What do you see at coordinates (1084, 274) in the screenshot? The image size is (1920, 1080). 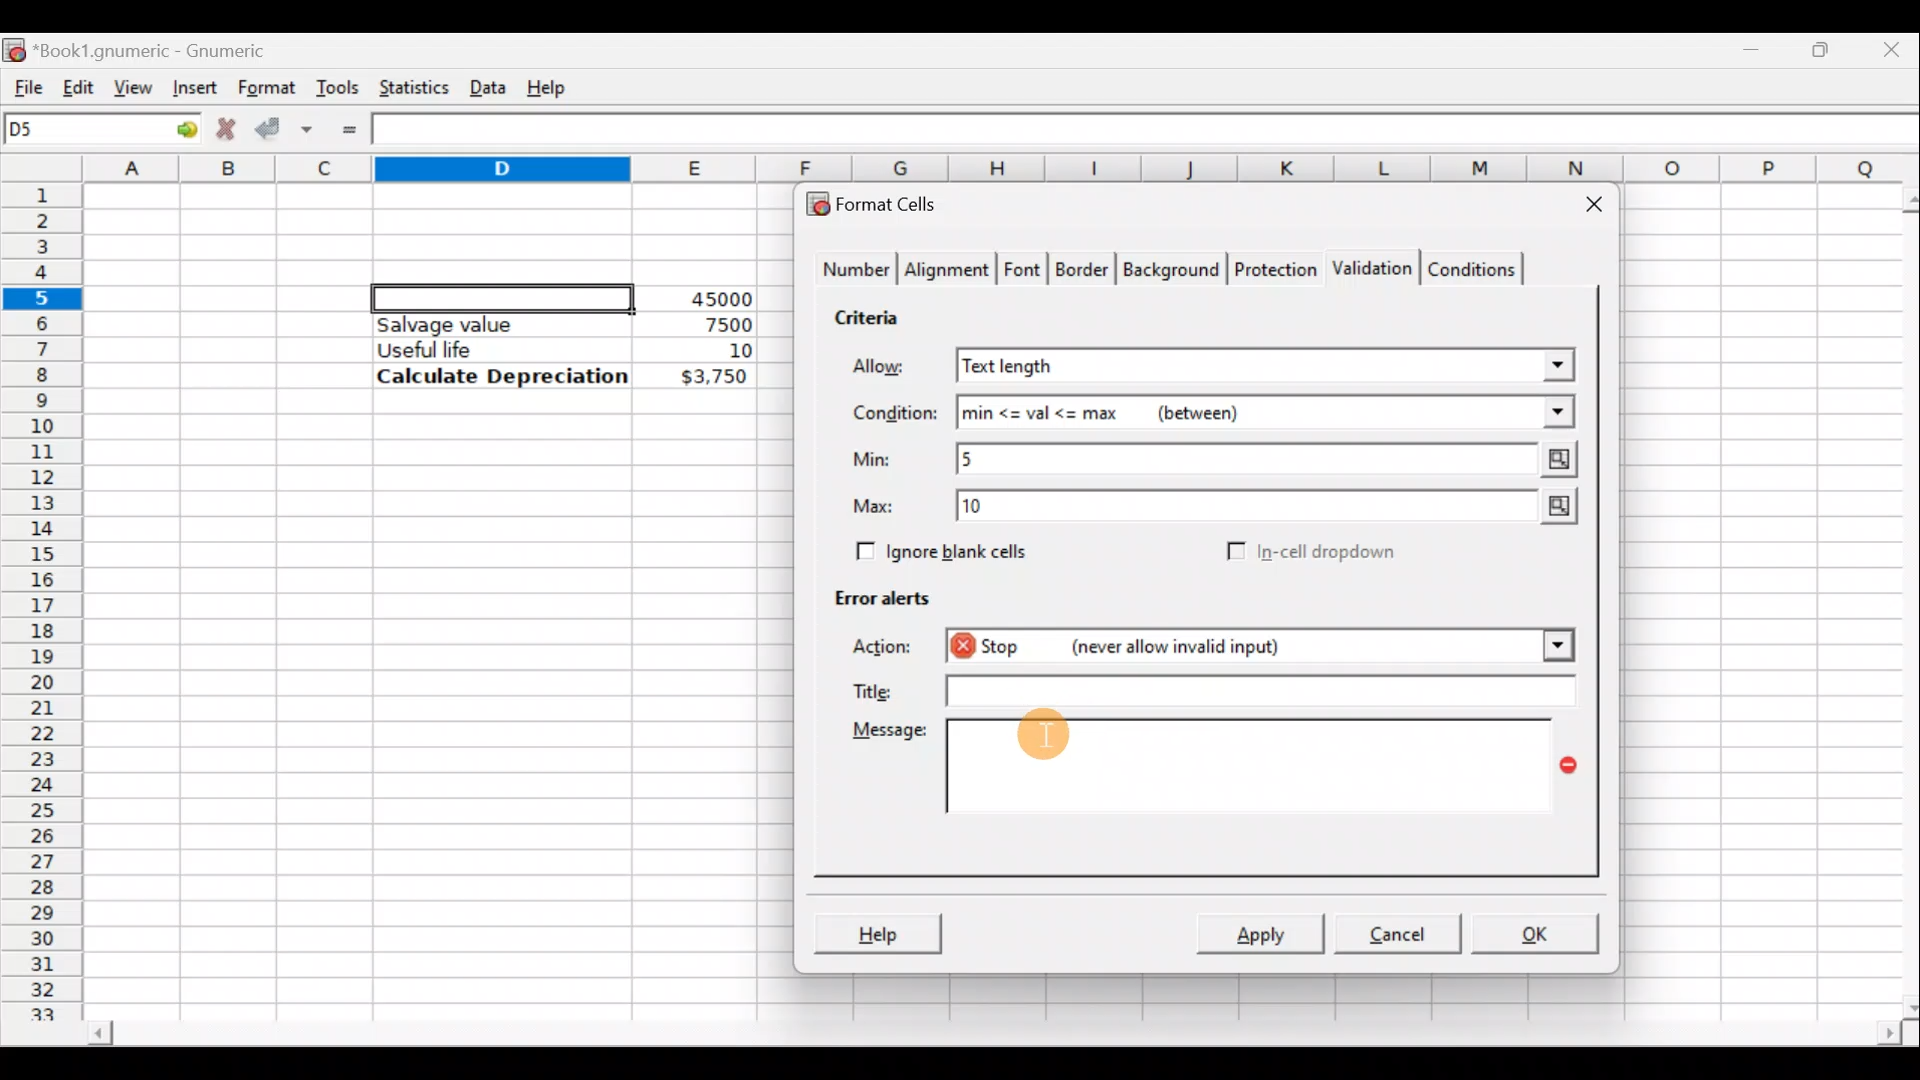 I see `Border` at bounding box center [1084, 274].